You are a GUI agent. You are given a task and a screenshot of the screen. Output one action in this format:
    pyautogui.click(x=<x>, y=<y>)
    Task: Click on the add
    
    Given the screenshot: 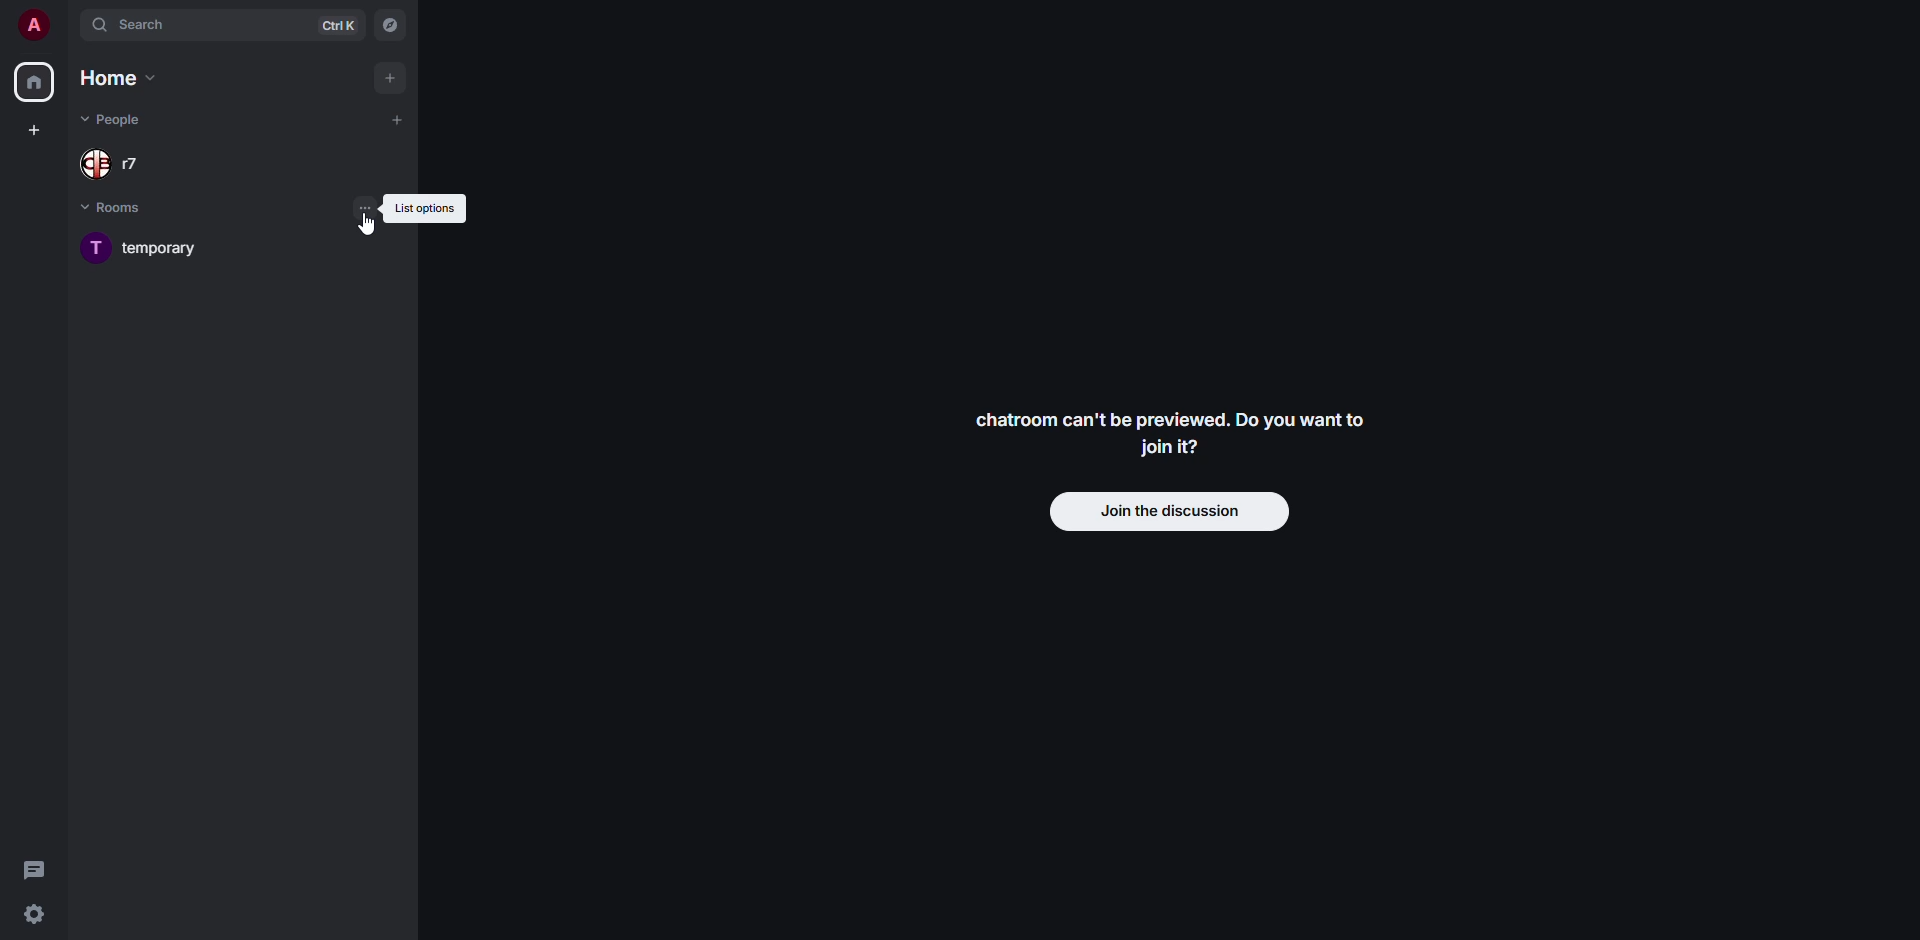 What is the action you would take?
    pyautogui.click(x=397, y=118)
    